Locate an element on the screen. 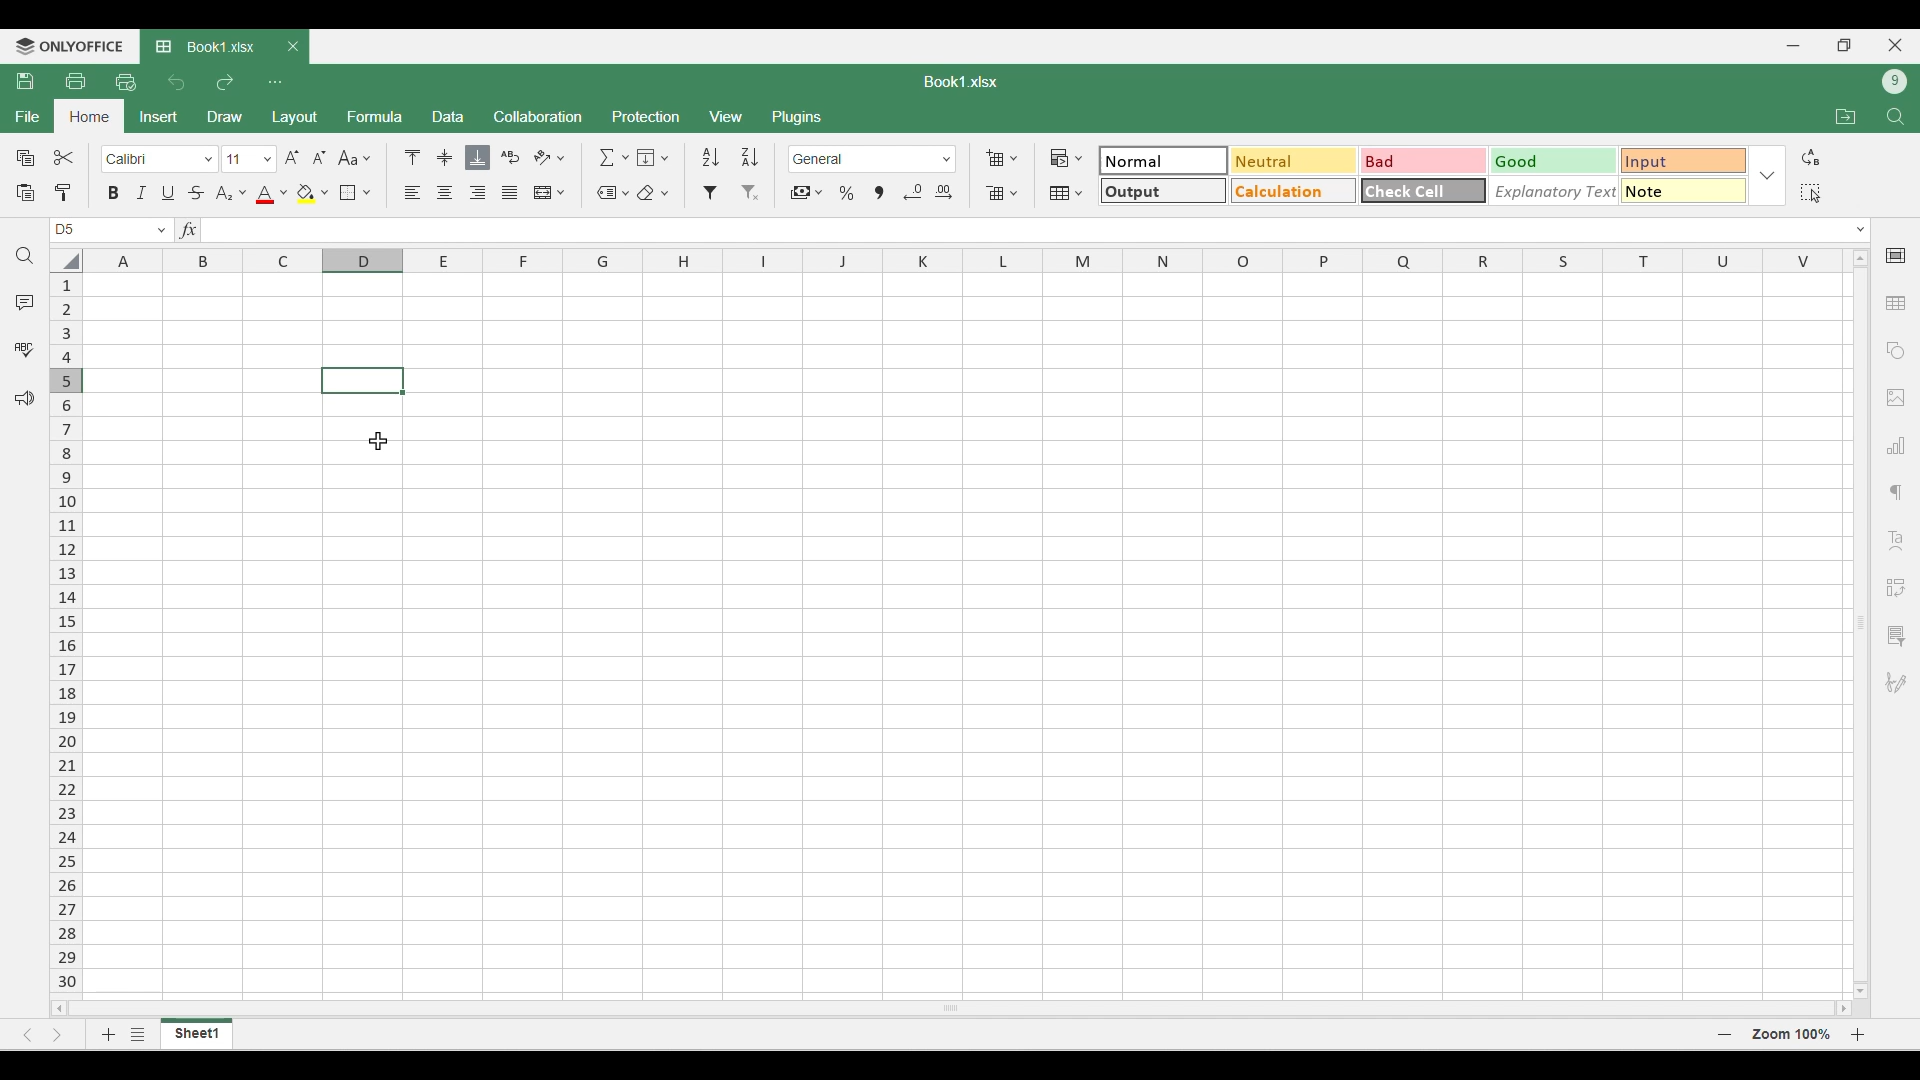 This screenshot has width=1920, height=1080. ONLYOFFICE's software logo is located at coordinates (70, 47).